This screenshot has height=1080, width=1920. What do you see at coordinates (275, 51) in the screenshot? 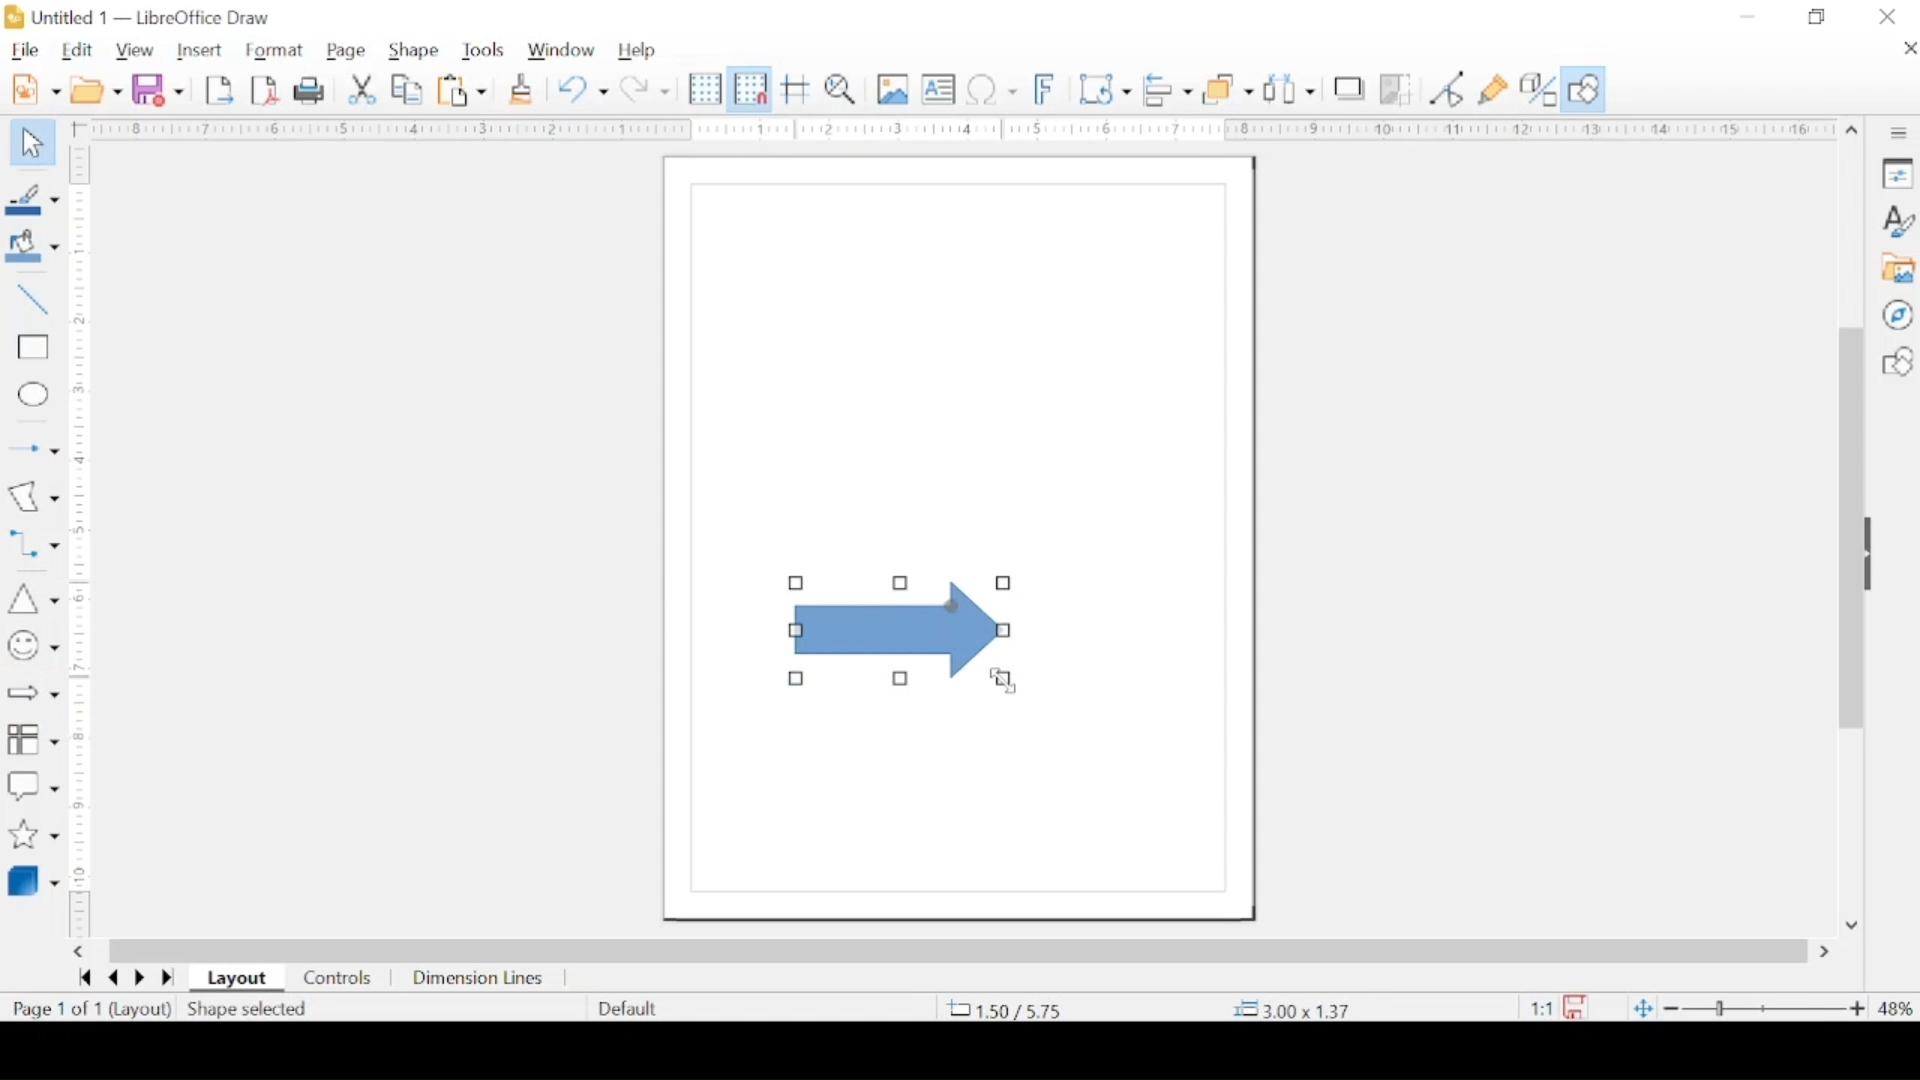
I see `format` at bounding box center [275, 51].